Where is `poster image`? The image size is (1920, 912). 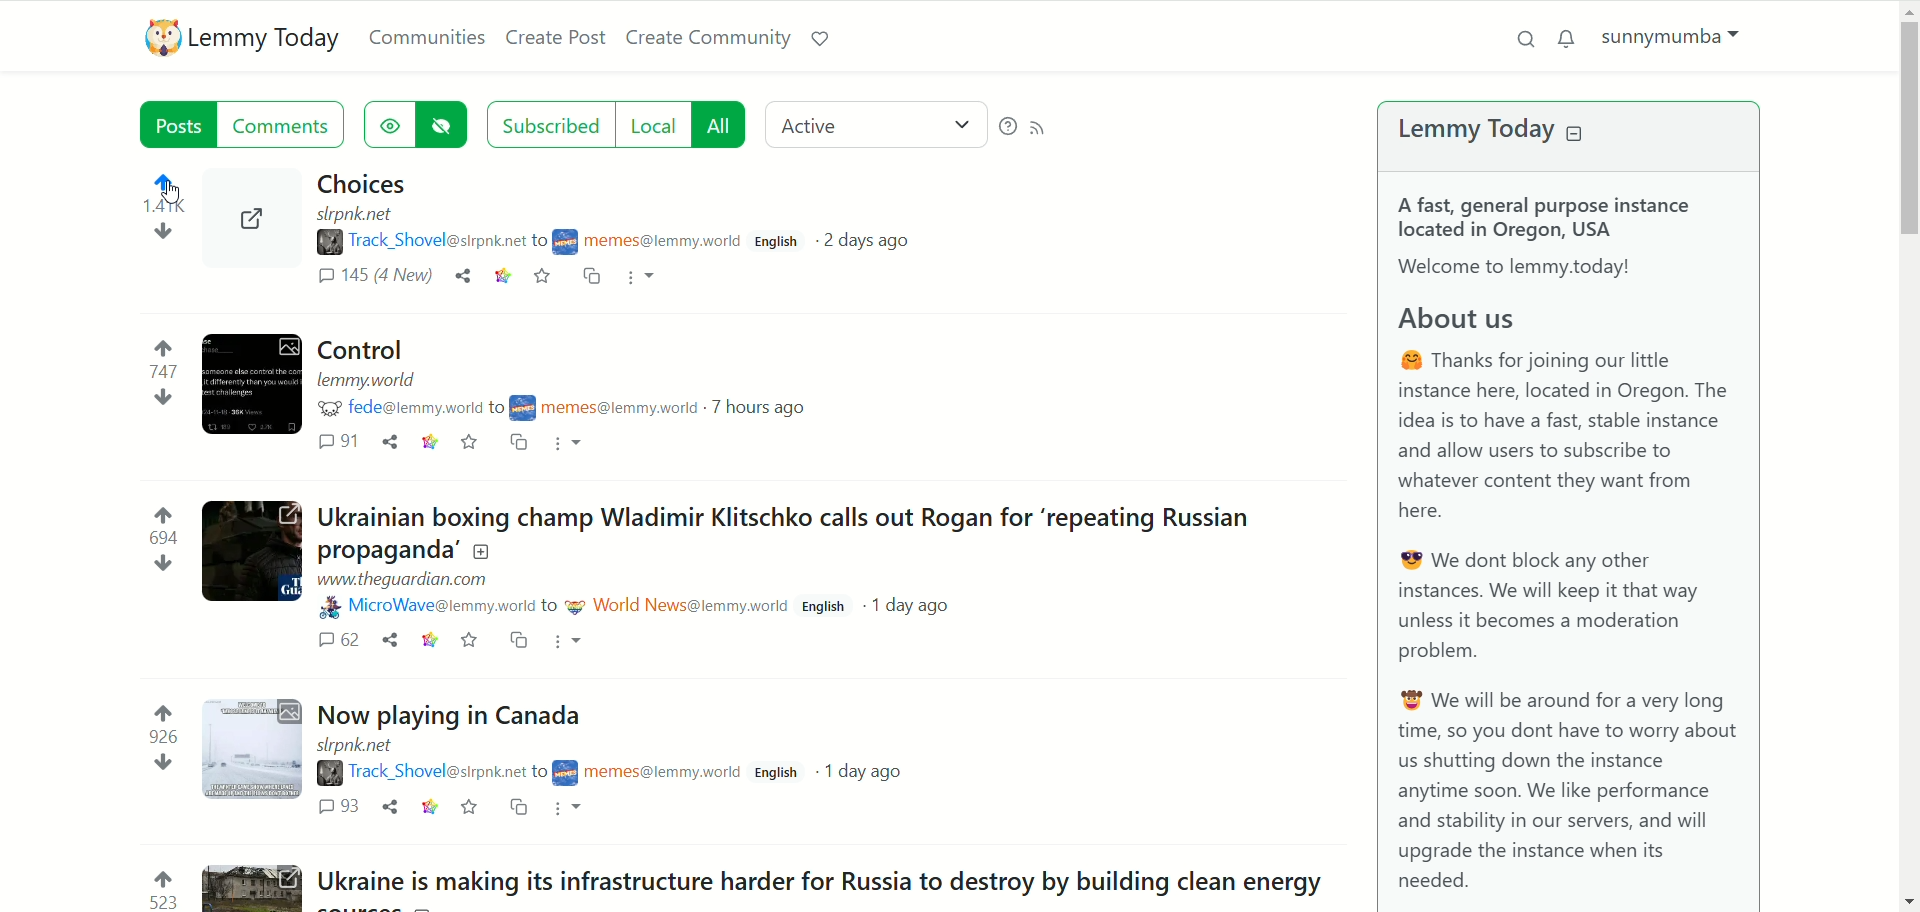
poster image is located at coordinates (329, 606).